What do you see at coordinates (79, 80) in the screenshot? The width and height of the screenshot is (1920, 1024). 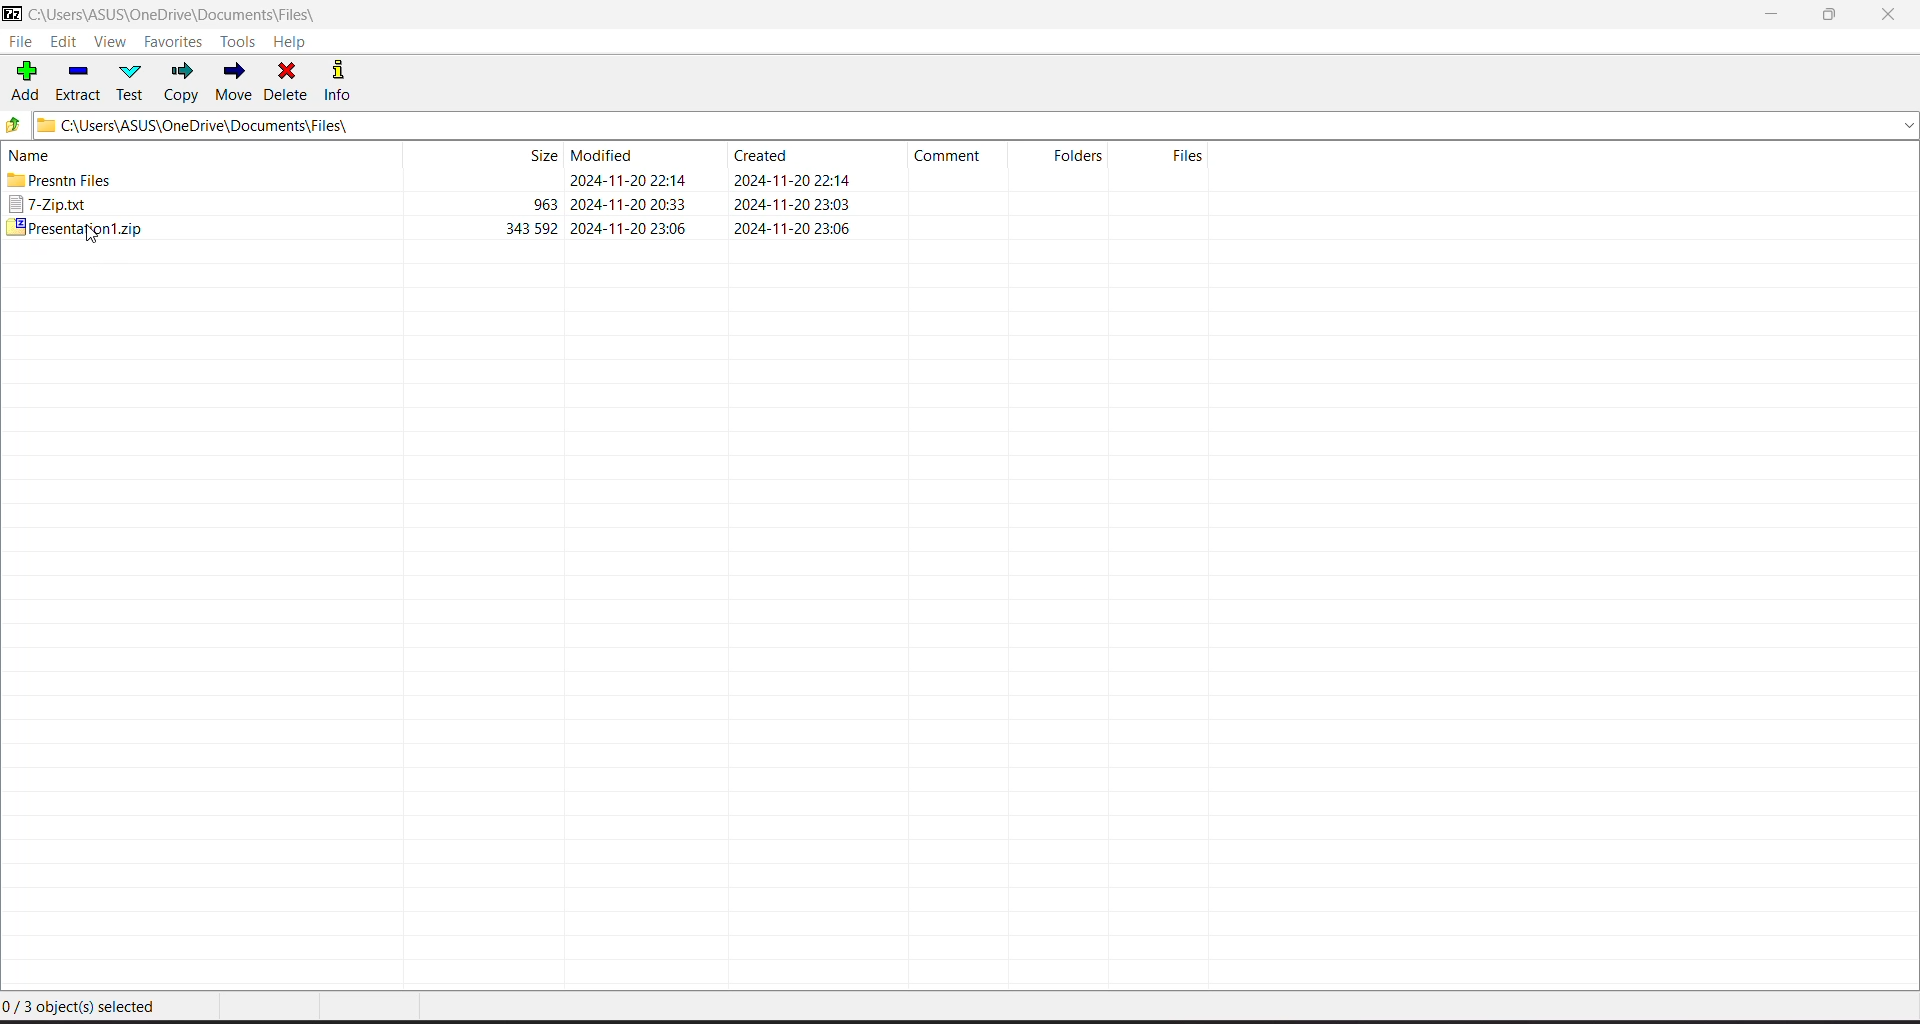 I see `Extract` at bounding box center [79, 80].